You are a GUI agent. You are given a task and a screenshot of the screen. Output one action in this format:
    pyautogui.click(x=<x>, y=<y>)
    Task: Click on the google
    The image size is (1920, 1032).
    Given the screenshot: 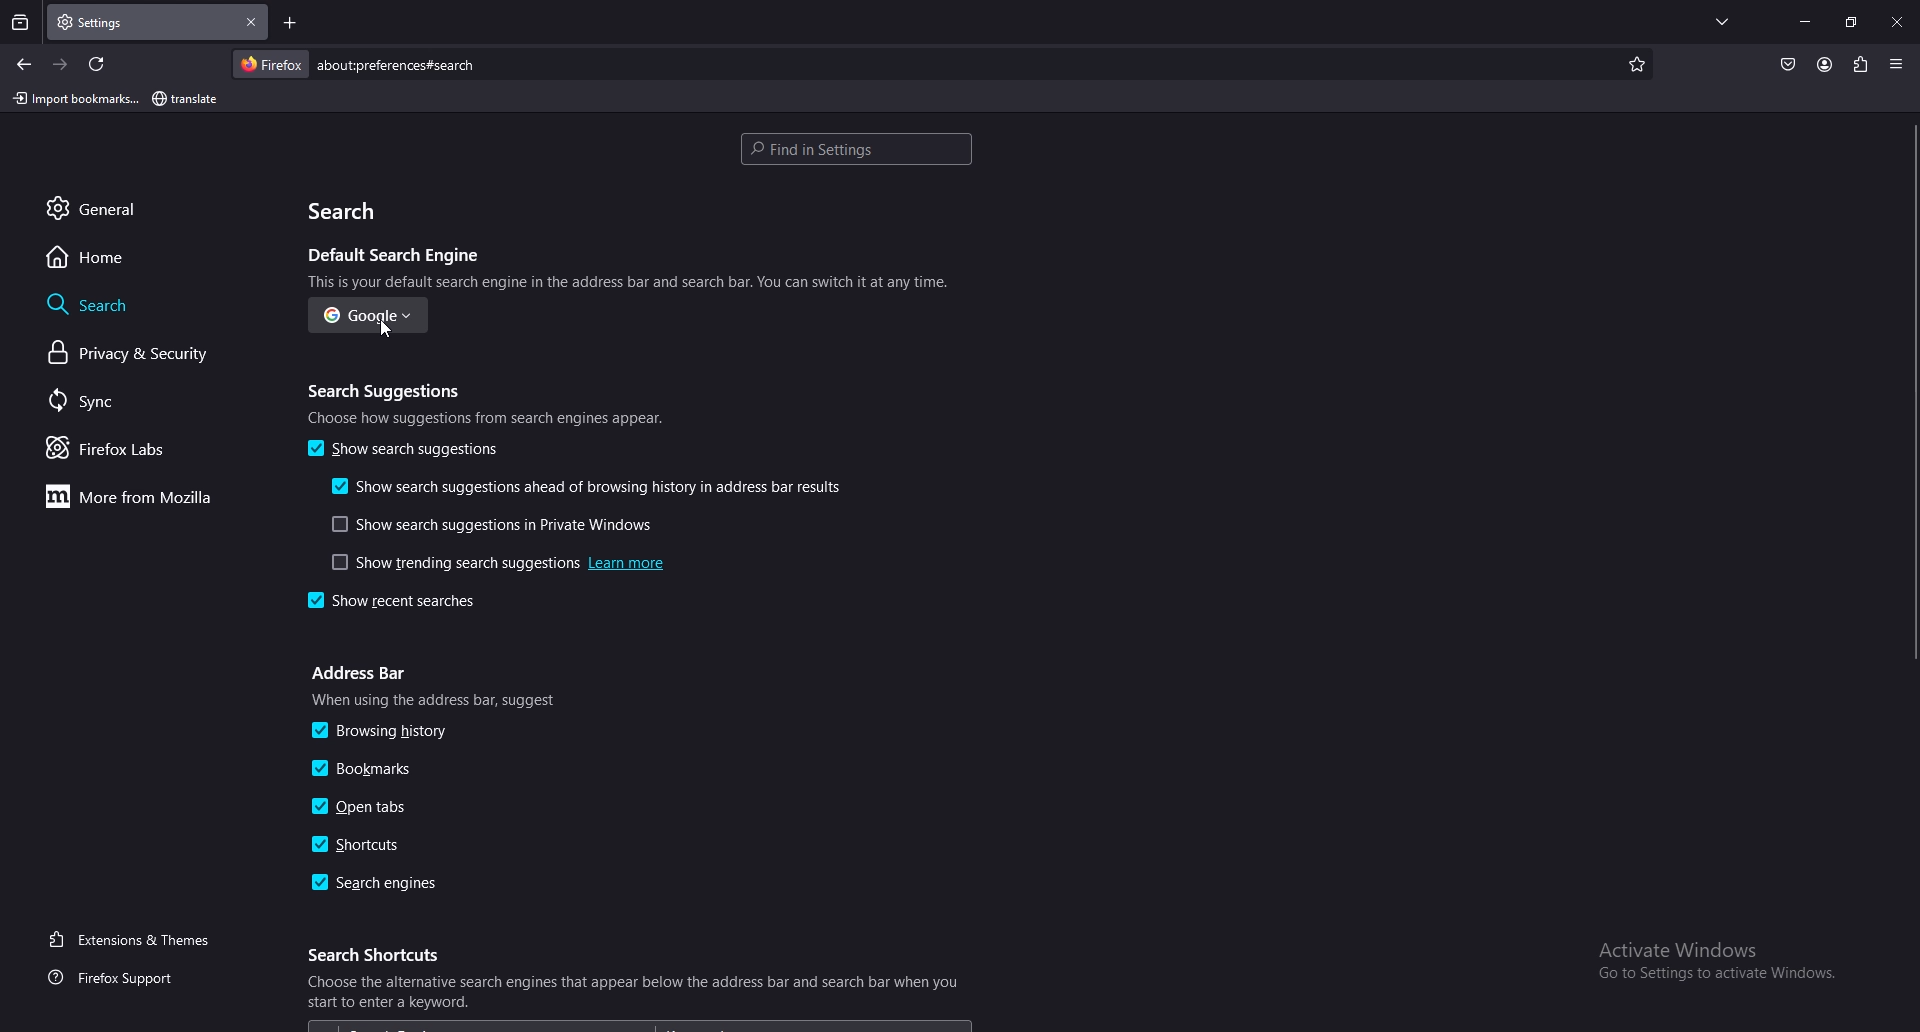 What is the action you would take?
    pyautogui.click(x=367, y=320)
    